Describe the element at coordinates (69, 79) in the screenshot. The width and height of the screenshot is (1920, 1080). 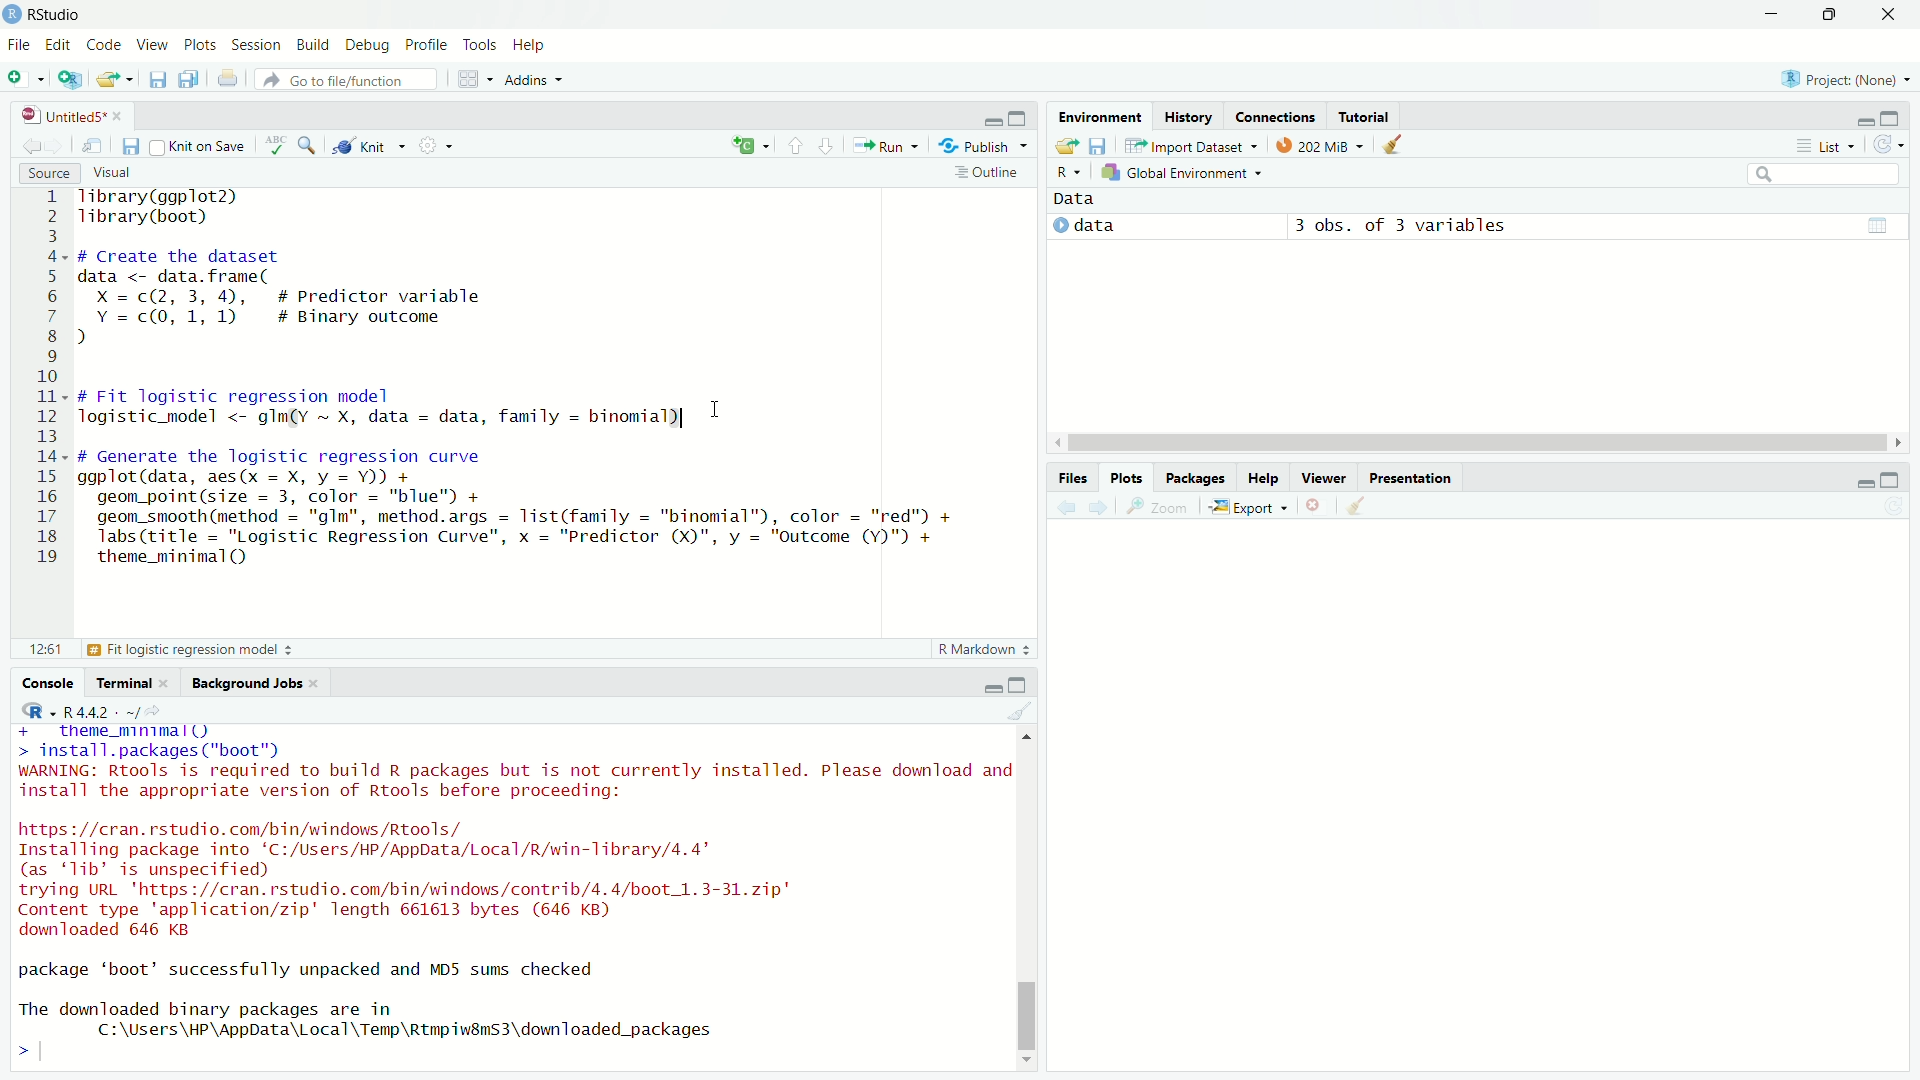
I see `Create a project` at that location.